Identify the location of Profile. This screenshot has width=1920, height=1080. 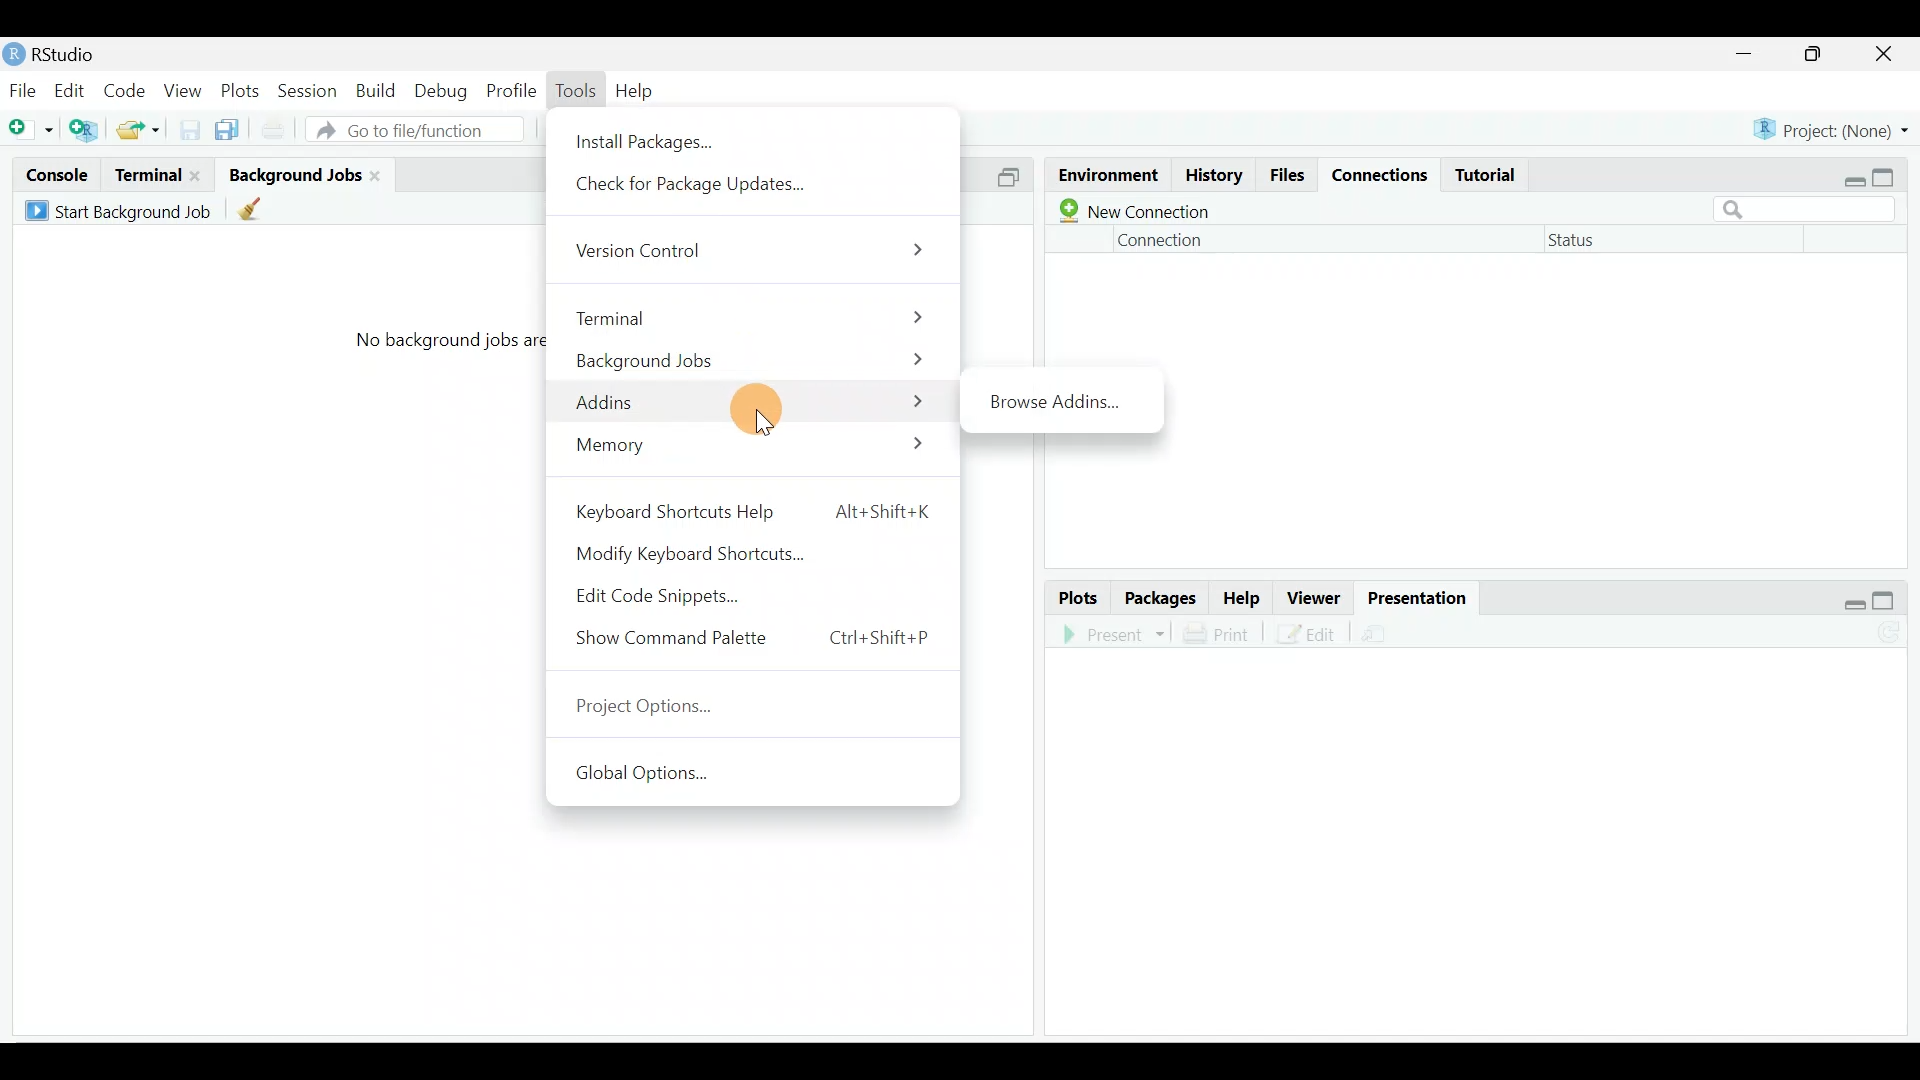
(512, 90).